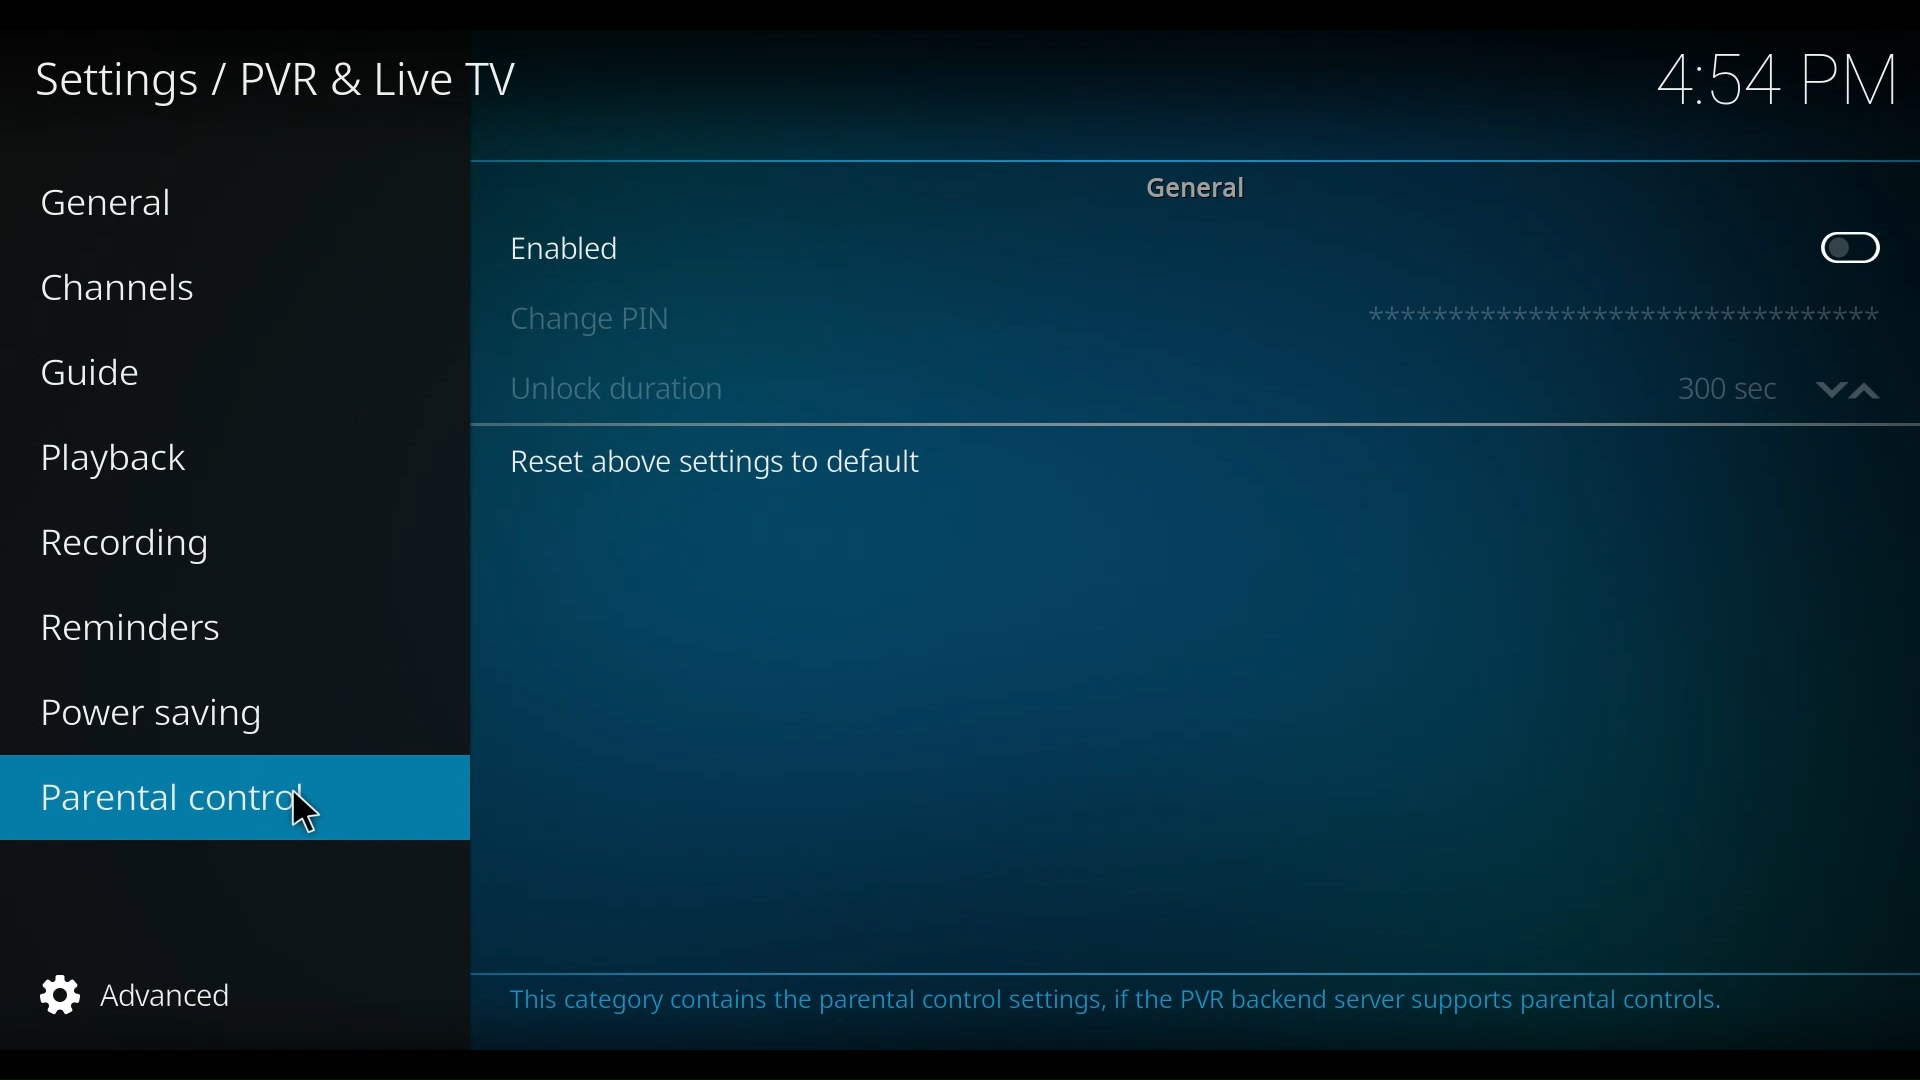 The height and width of the screenshot is (1080, 1920). I want to click on This category contains the parental control settings if the PVR backend server supports parental control, so click(1117, 1004).